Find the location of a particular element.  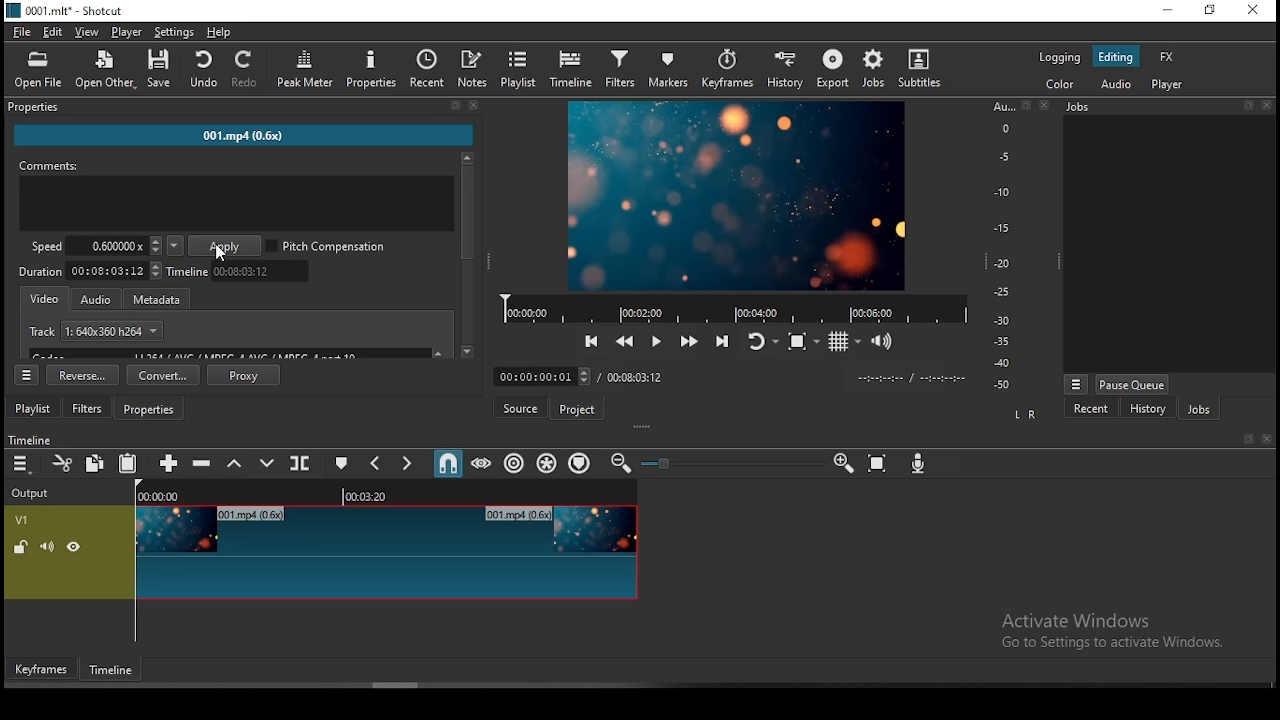

(un)locked is located at coordinates (22, 548).